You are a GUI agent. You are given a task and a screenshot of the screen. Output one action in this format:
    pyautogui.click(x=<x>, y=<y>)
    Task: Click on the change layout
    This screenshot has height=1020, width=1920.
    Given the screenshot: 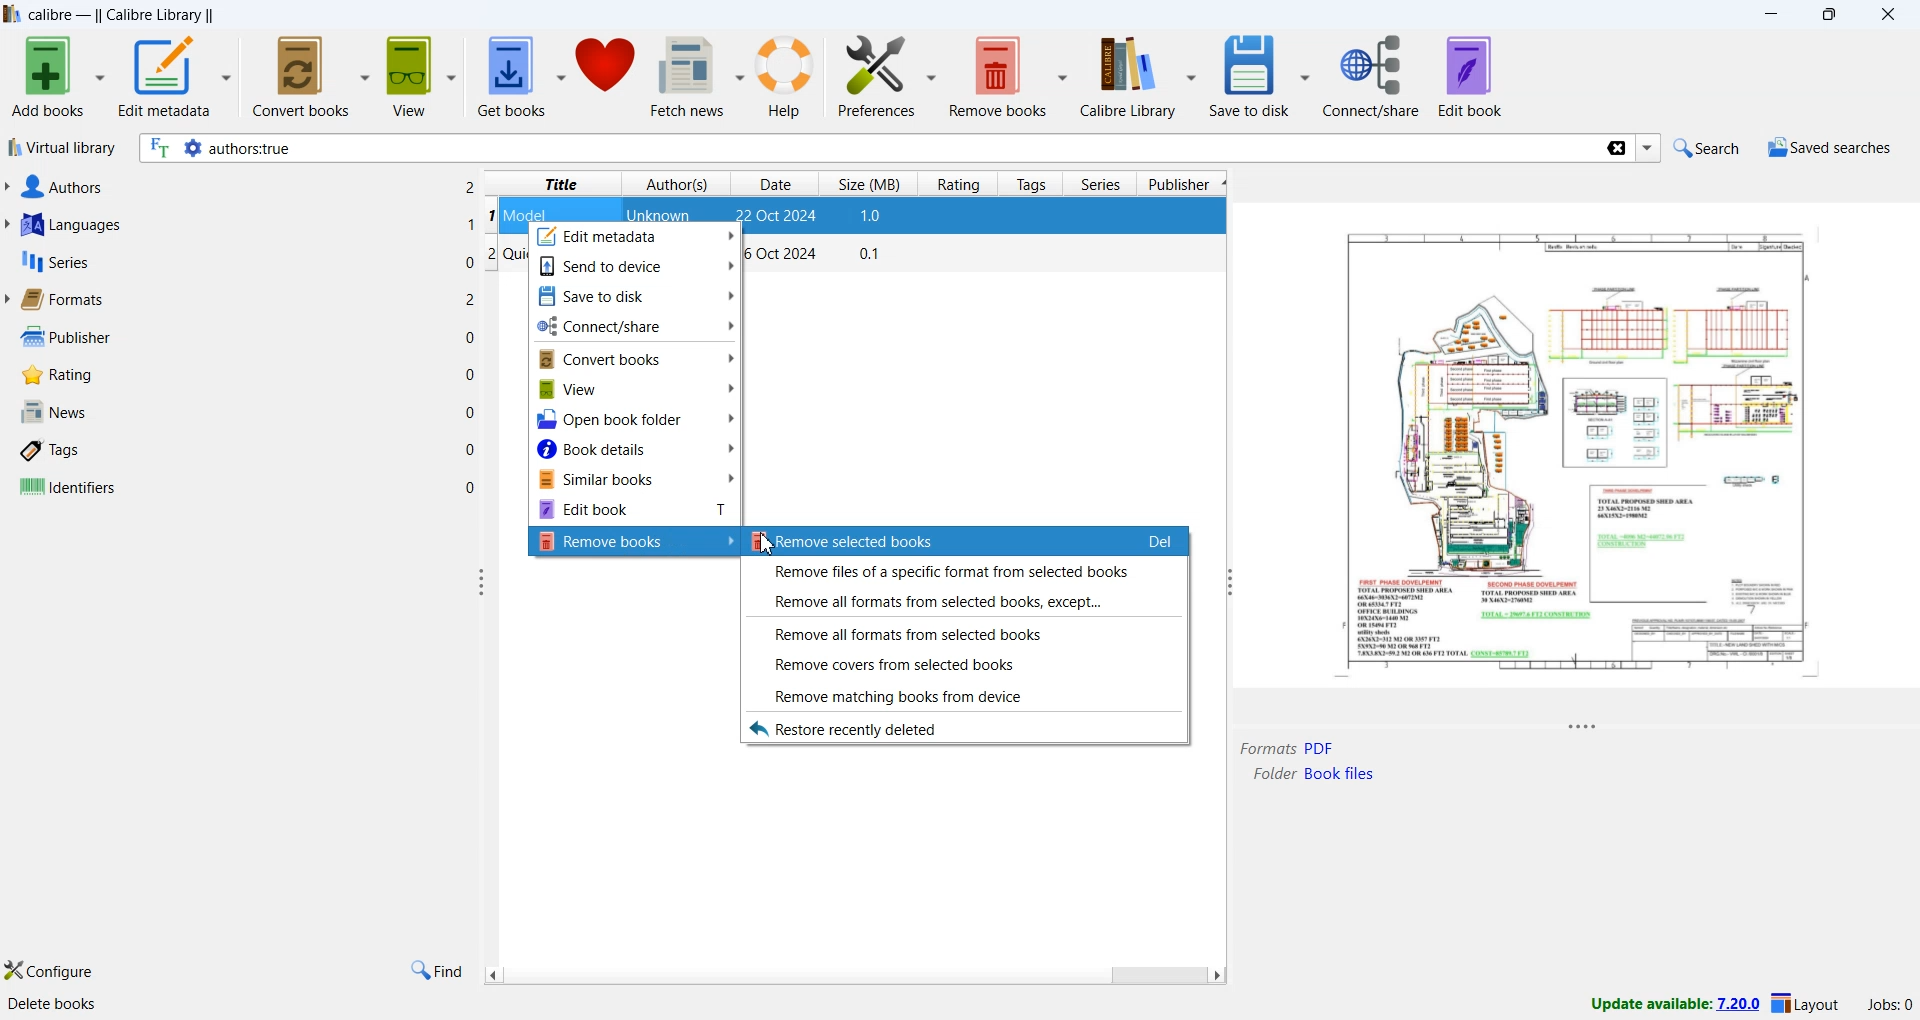 What is the action you would take?
    pyautogui.click(x=1805, y=1007)
    